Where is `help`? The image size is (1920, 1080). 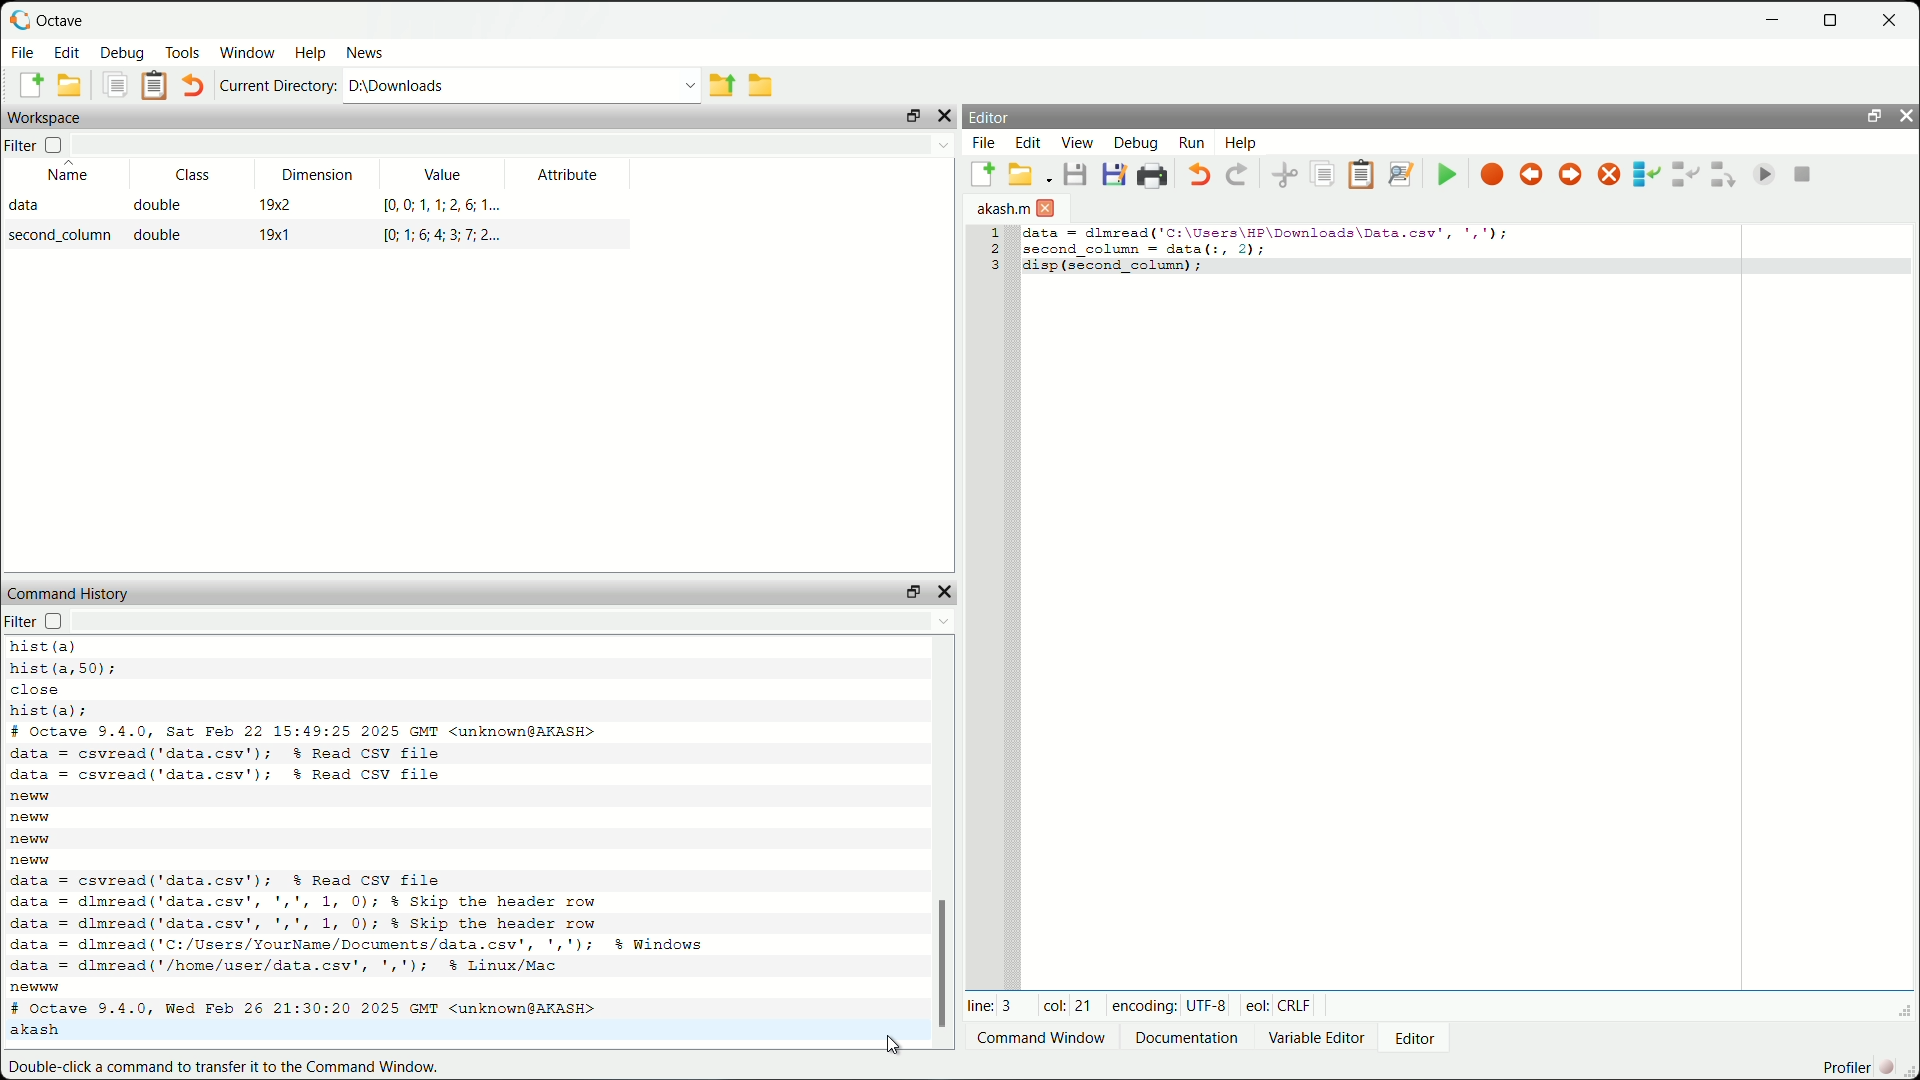
help is located at coordinates (311, 53).